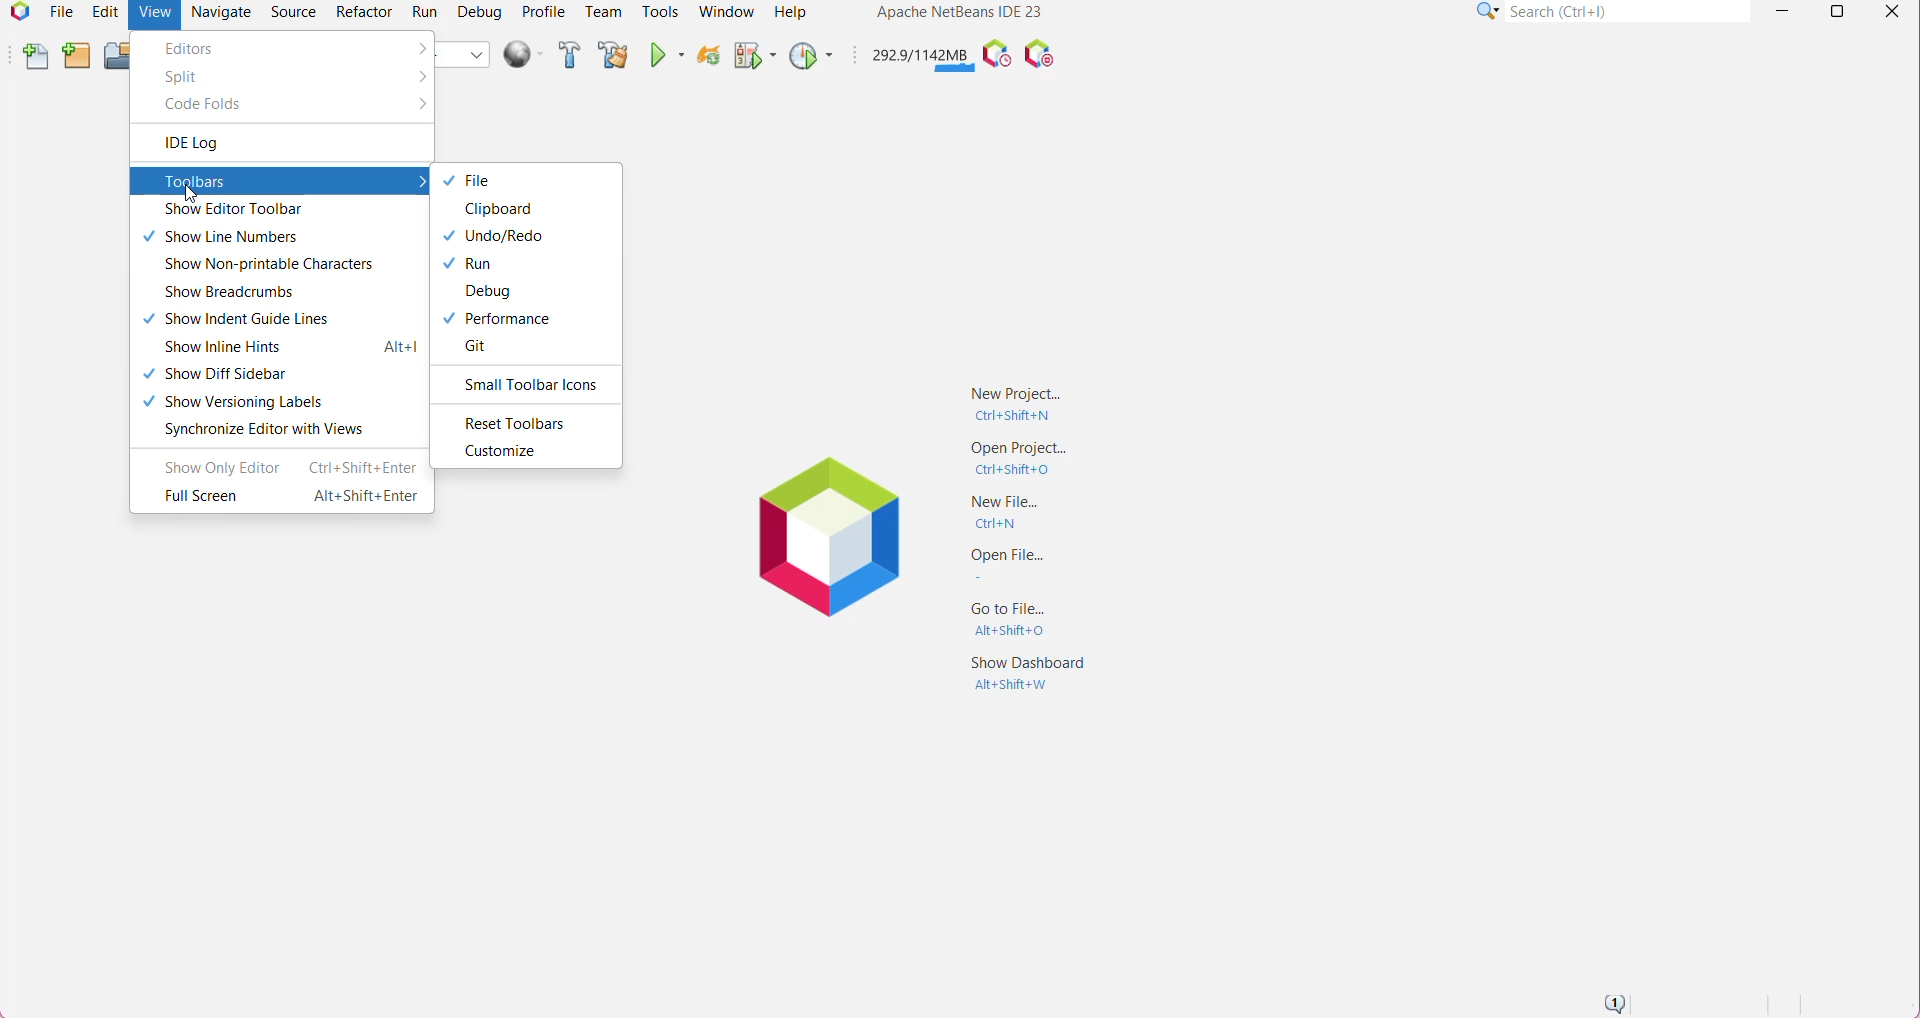  I want to click on Small Toolbar Icons, so click(529, 386).